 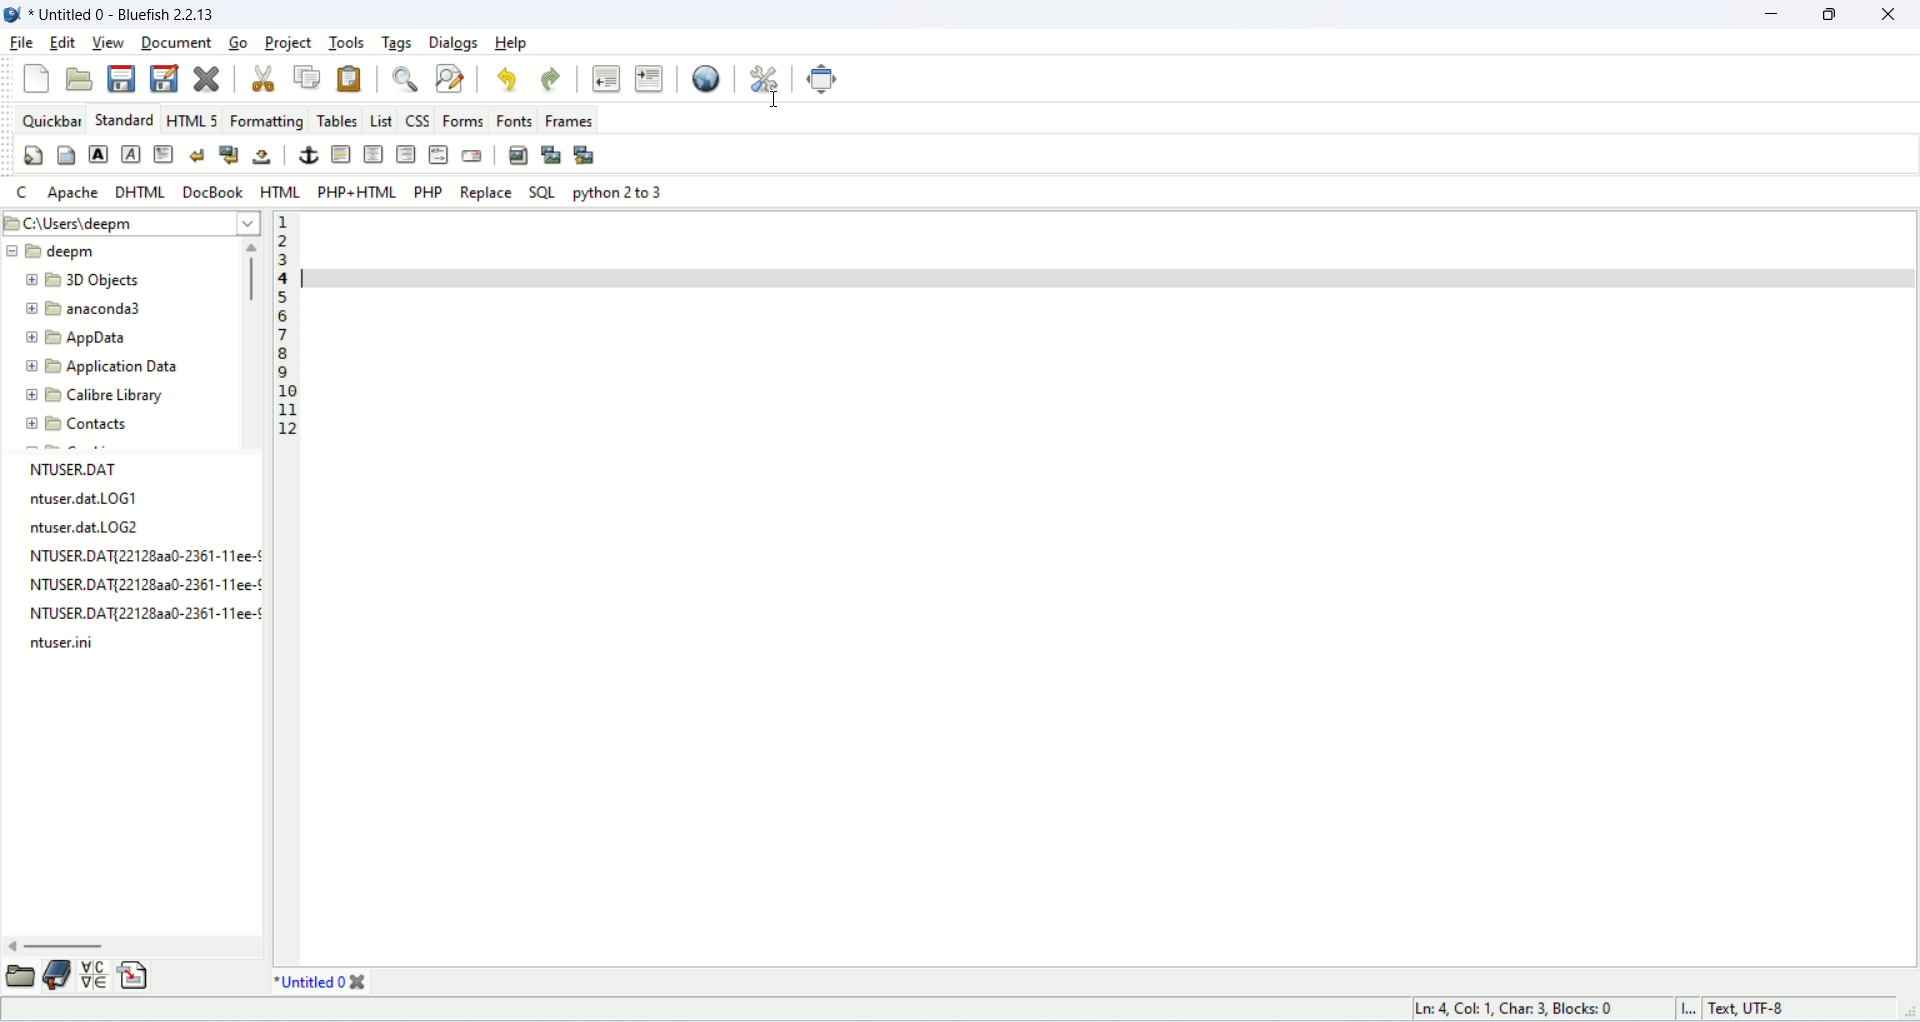 What do you see at coordinates (147, 588) in the screenshot?
I see `NTUSER.DAT{22128AA0-2361-11EE-` at bounding box center [147, 588].